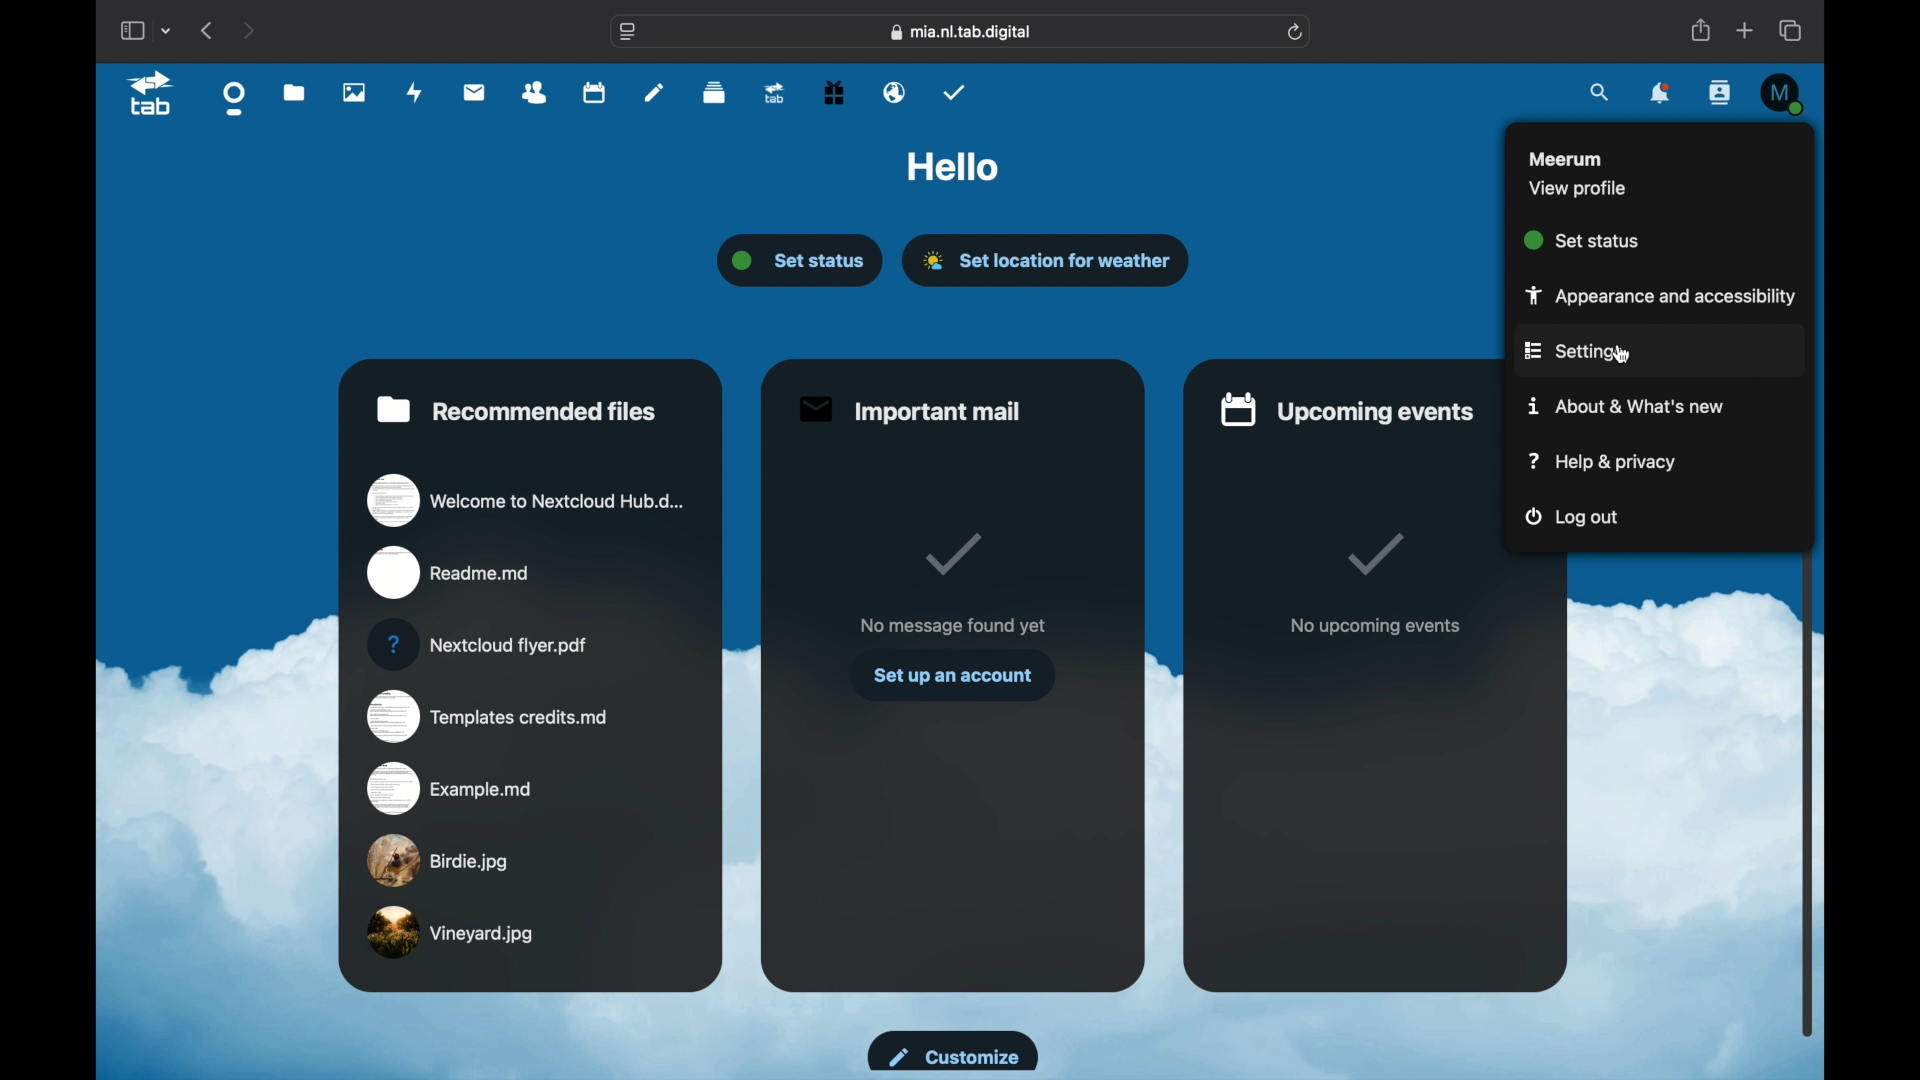 The width and height of the screenshot is (1920, 1080). Describe the element at coordinates (1565, 157) in the screenshot. I see `name` at that location.